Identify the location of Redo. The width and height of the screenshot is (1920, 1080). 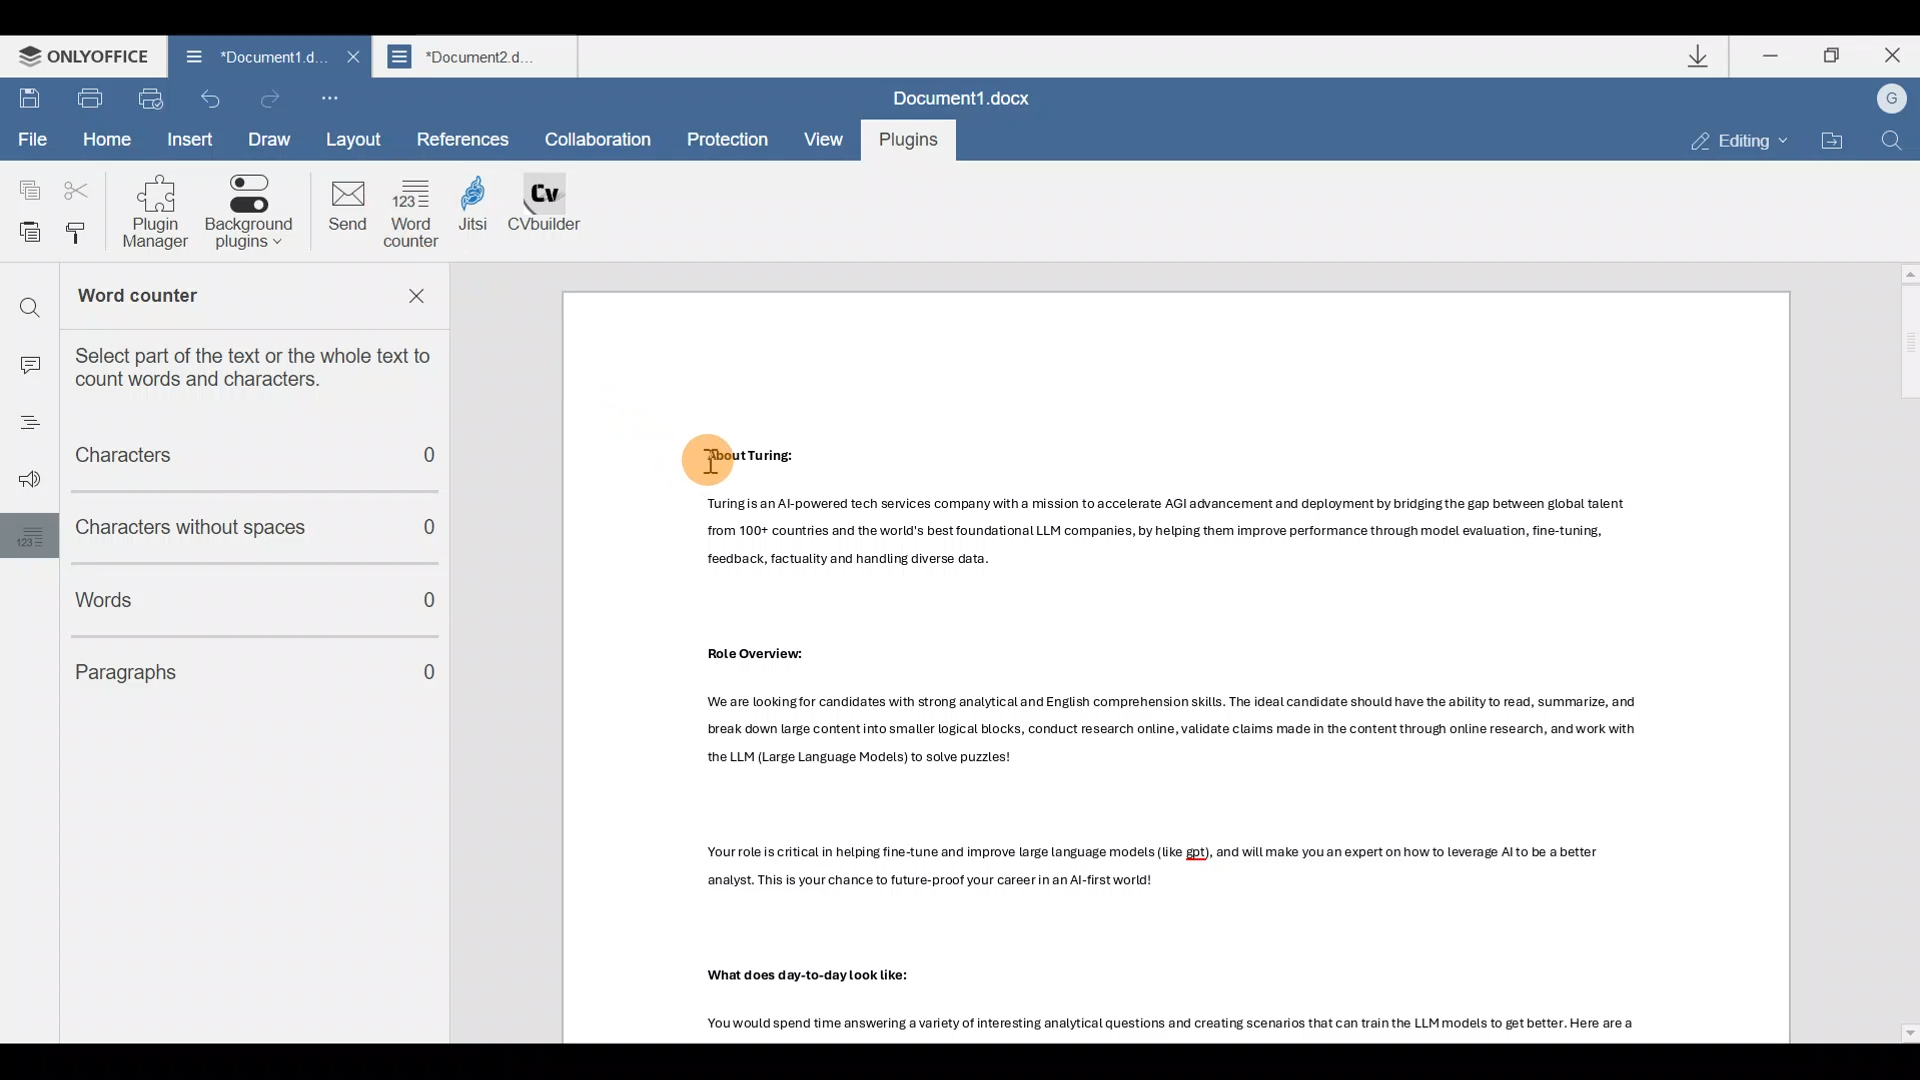
(272, 96).